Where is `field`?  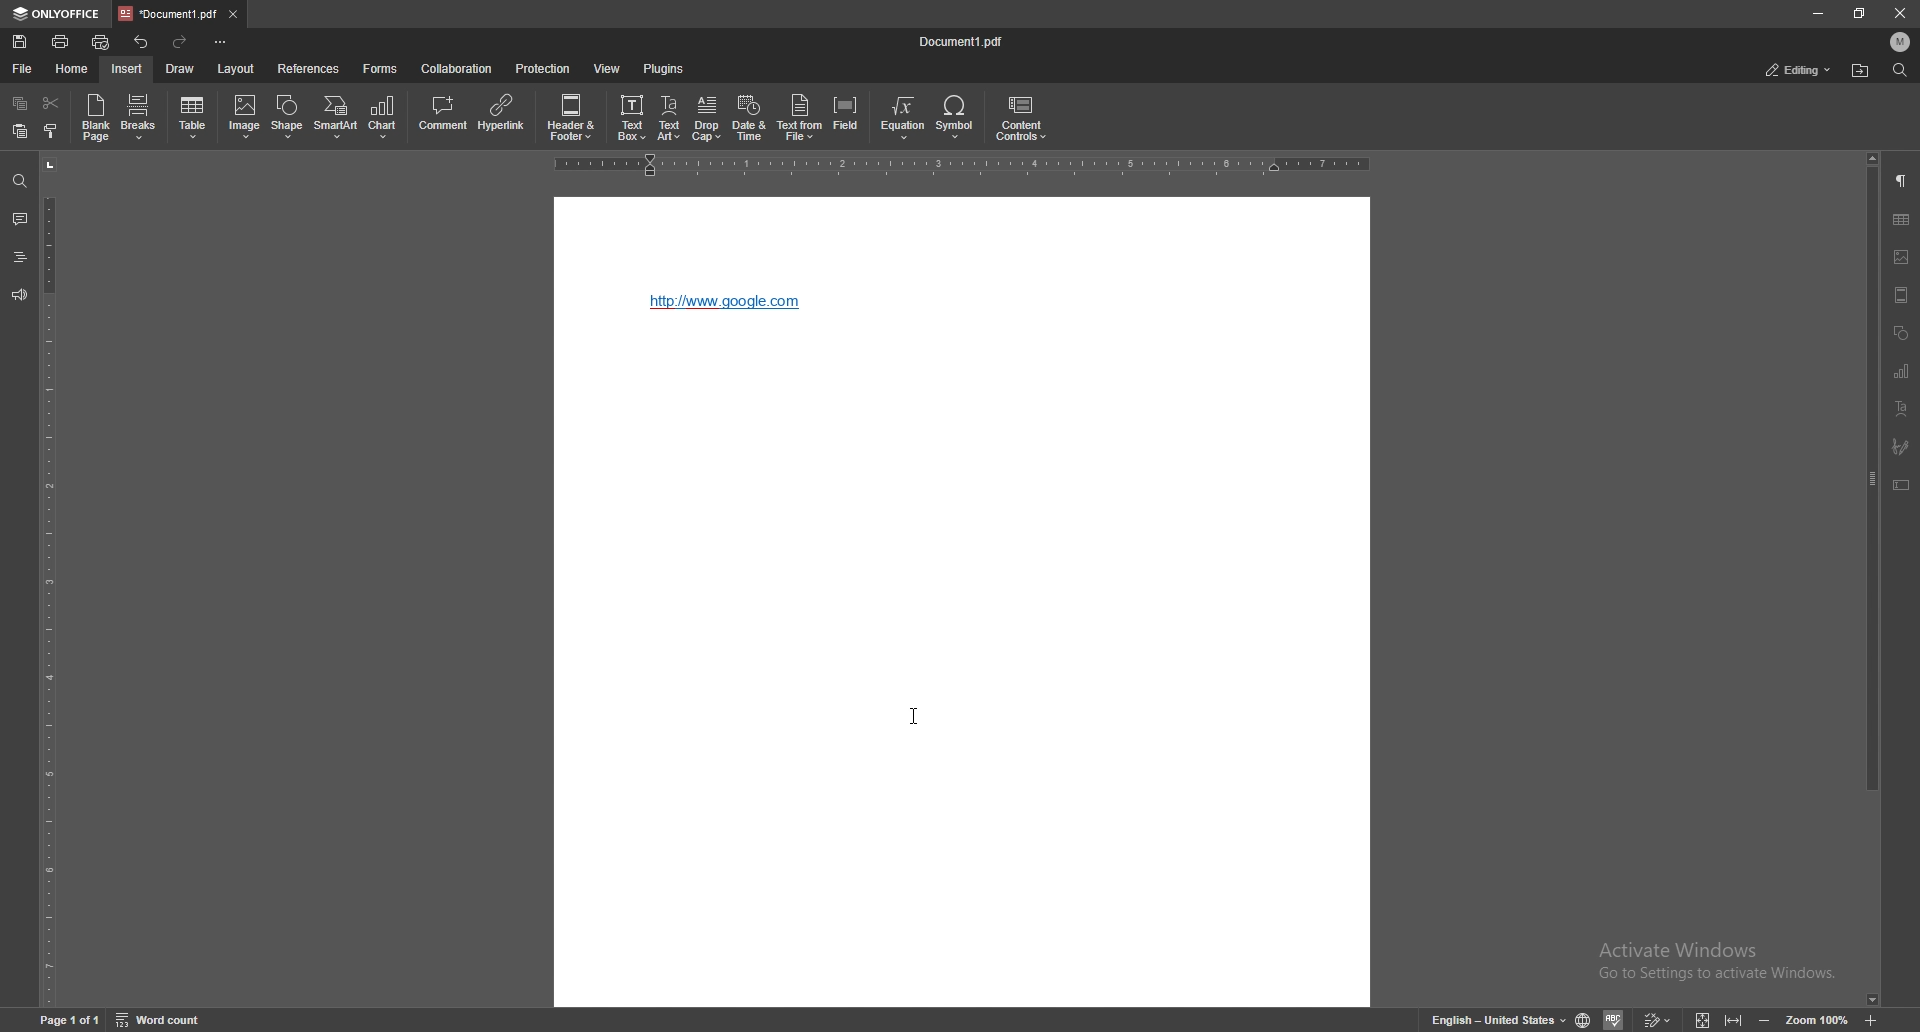 field is located at coordinates (846, 117).